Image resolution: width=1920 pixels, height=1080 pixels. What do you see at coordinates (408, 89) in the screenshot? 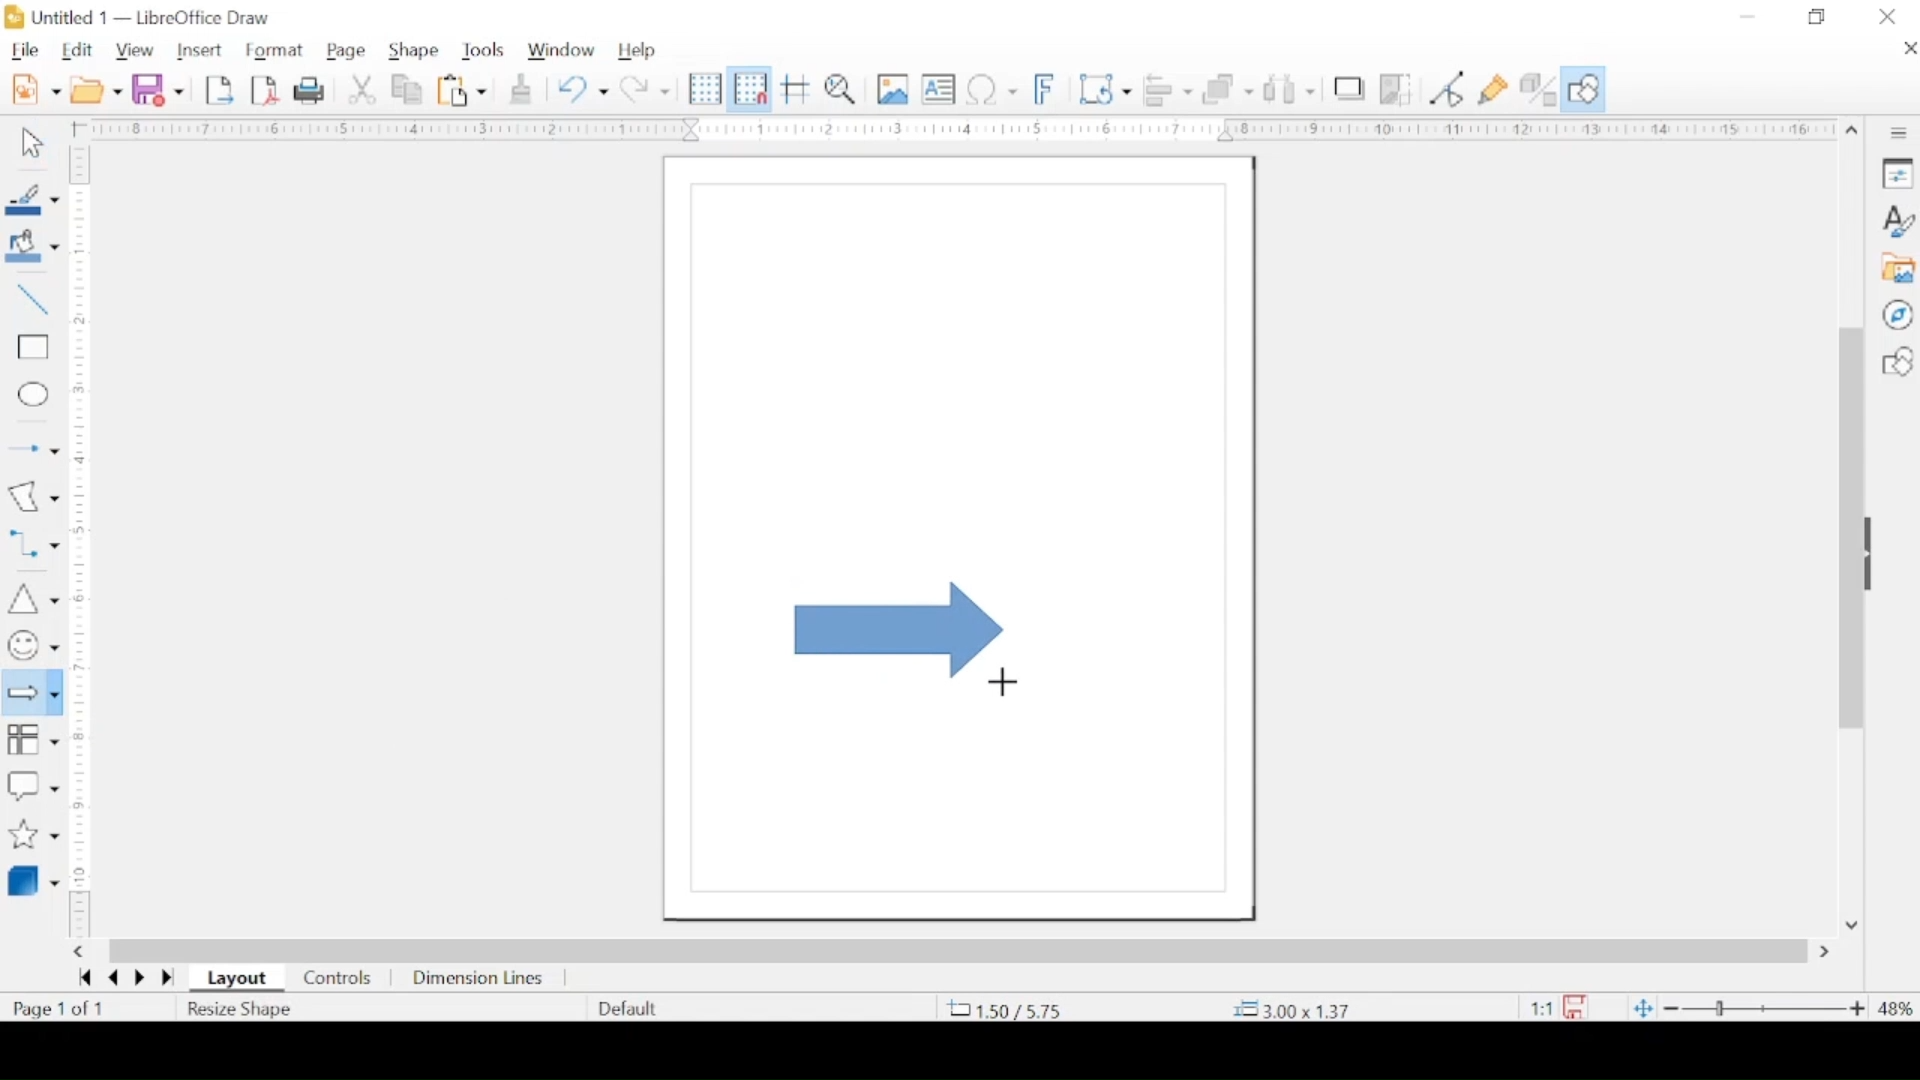
I see `copy` at bounding box center [408, 89].